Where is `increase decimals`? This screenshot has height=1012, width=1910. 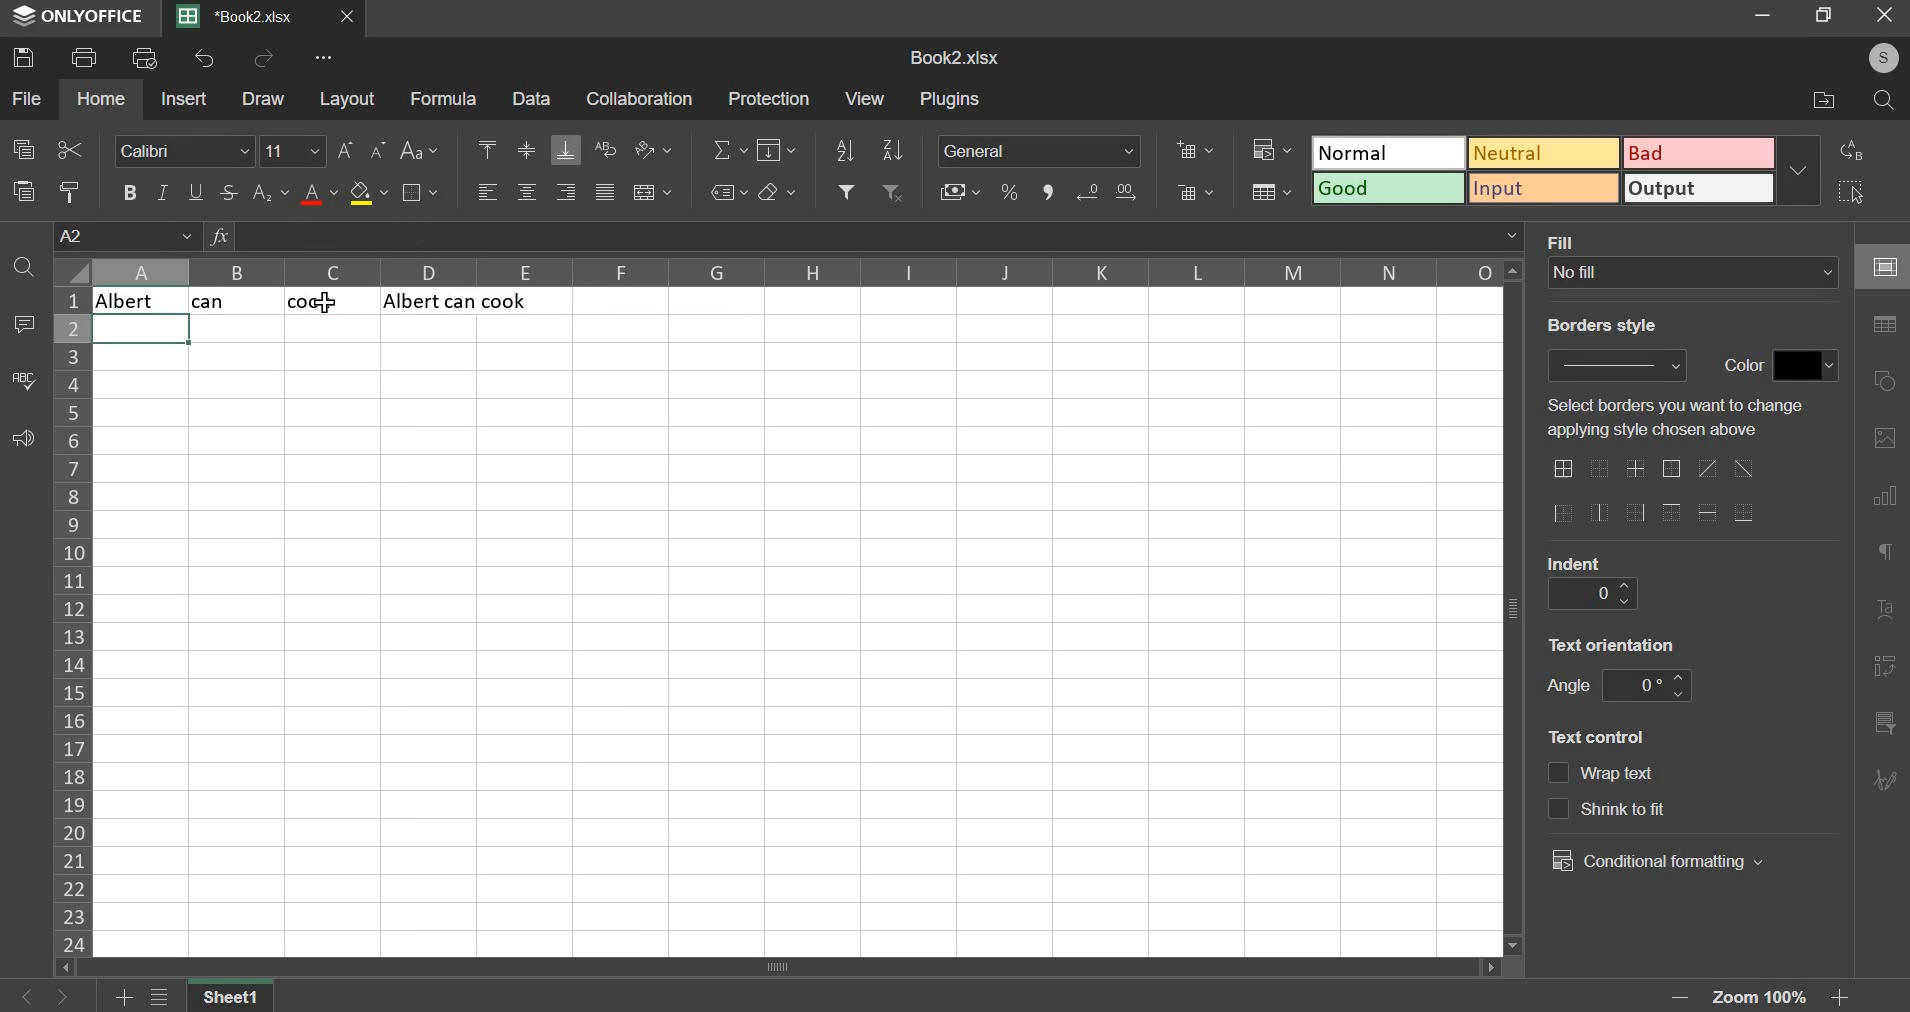
increase decimals is located at coordinates (1088, 189).